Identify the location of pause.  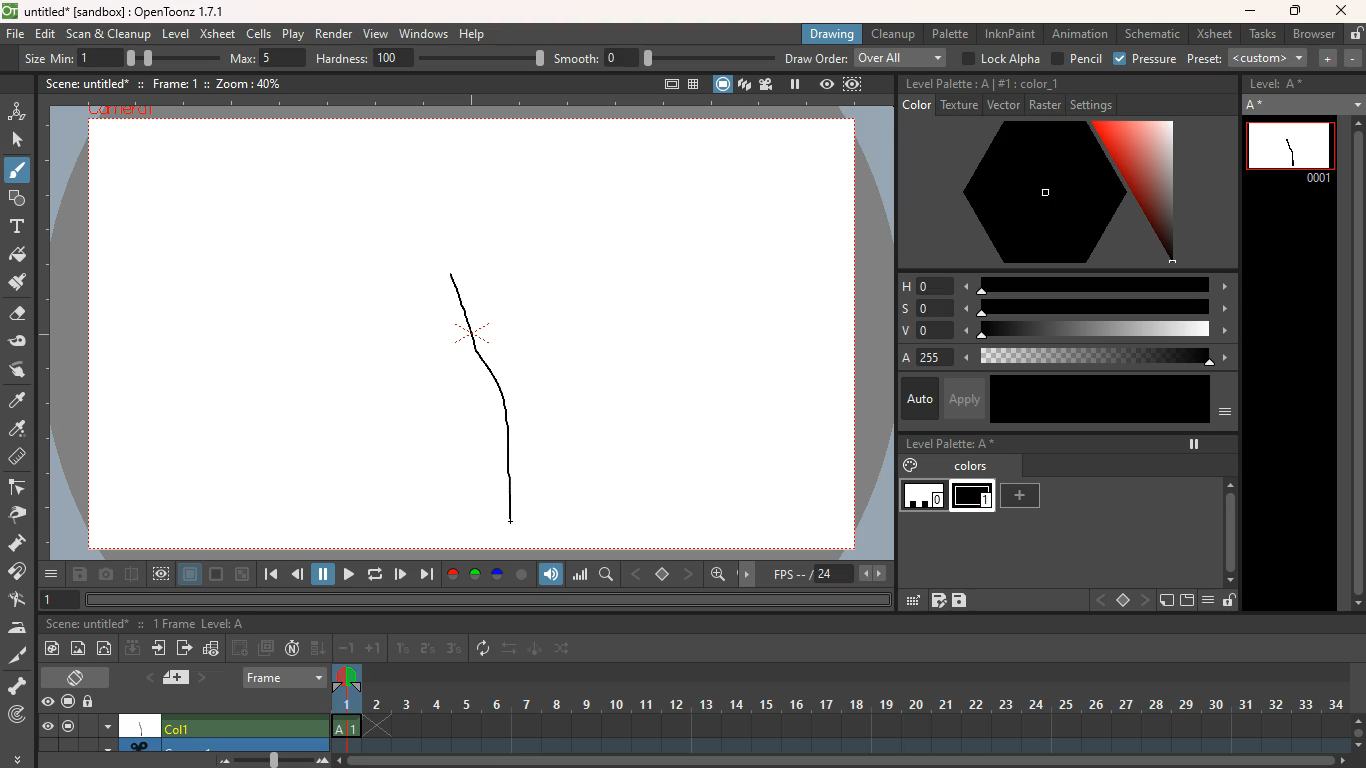
(324, 573).